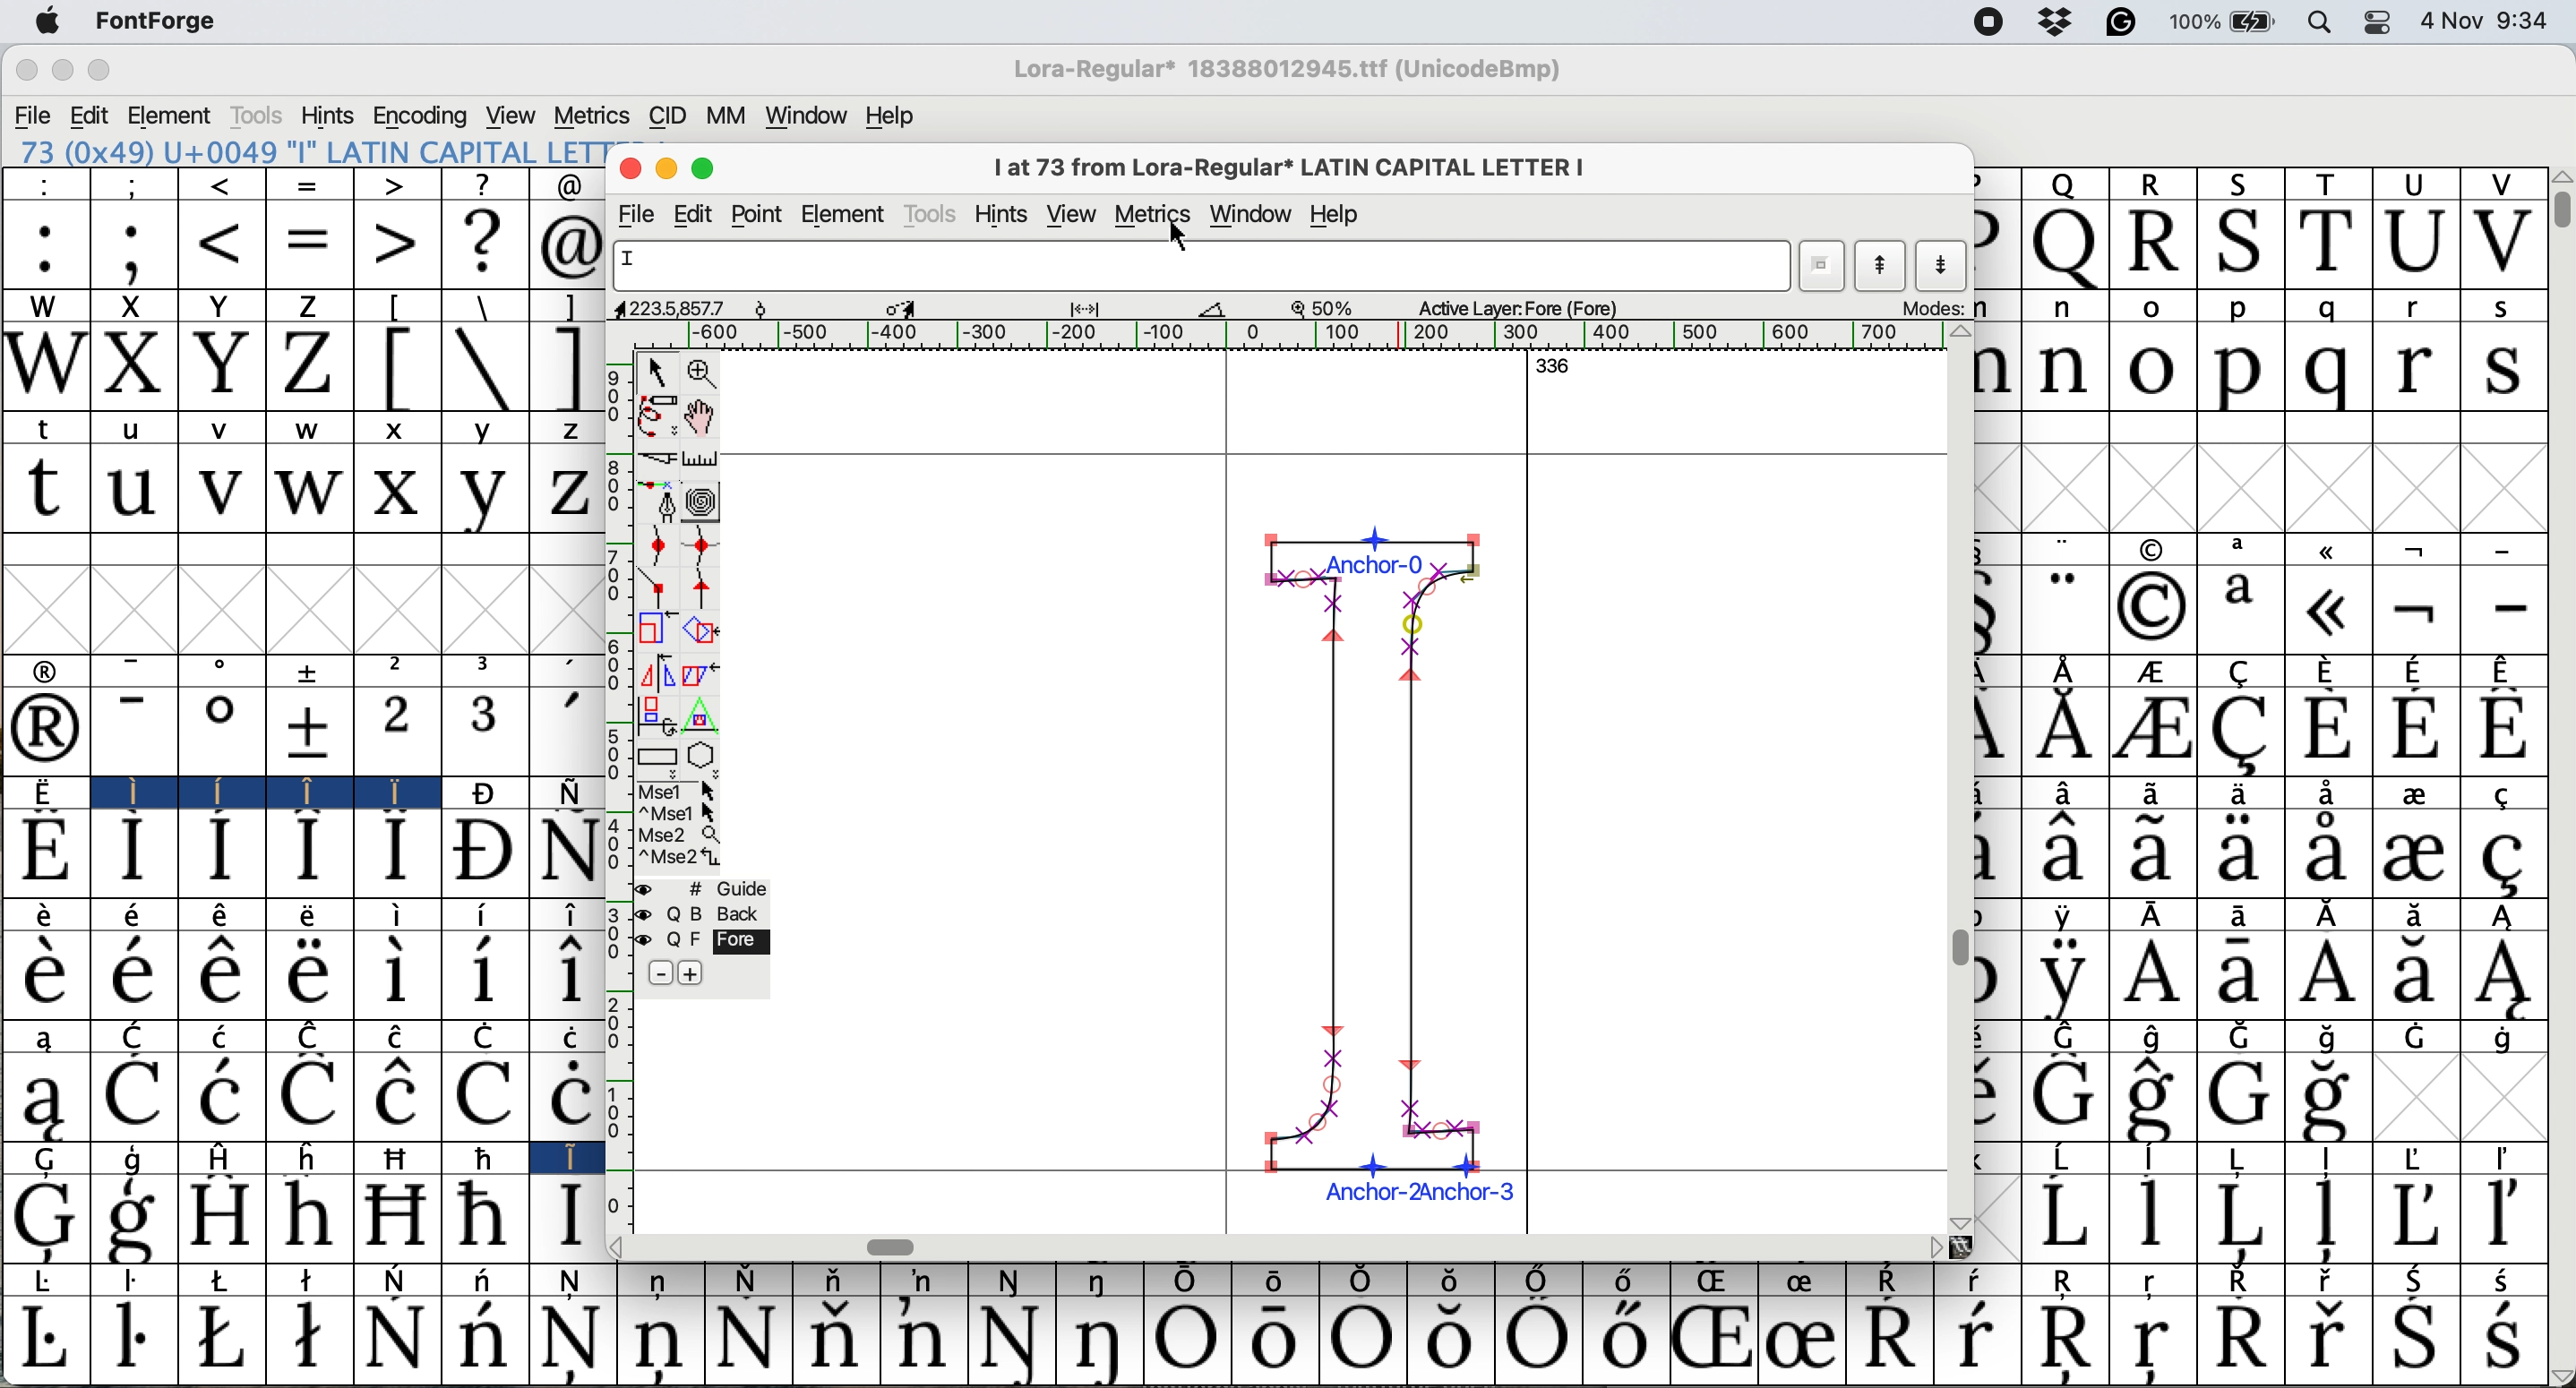  Describe the element at coordinates (2153, 732) in the screenshot. I see `Symbol` at that location.